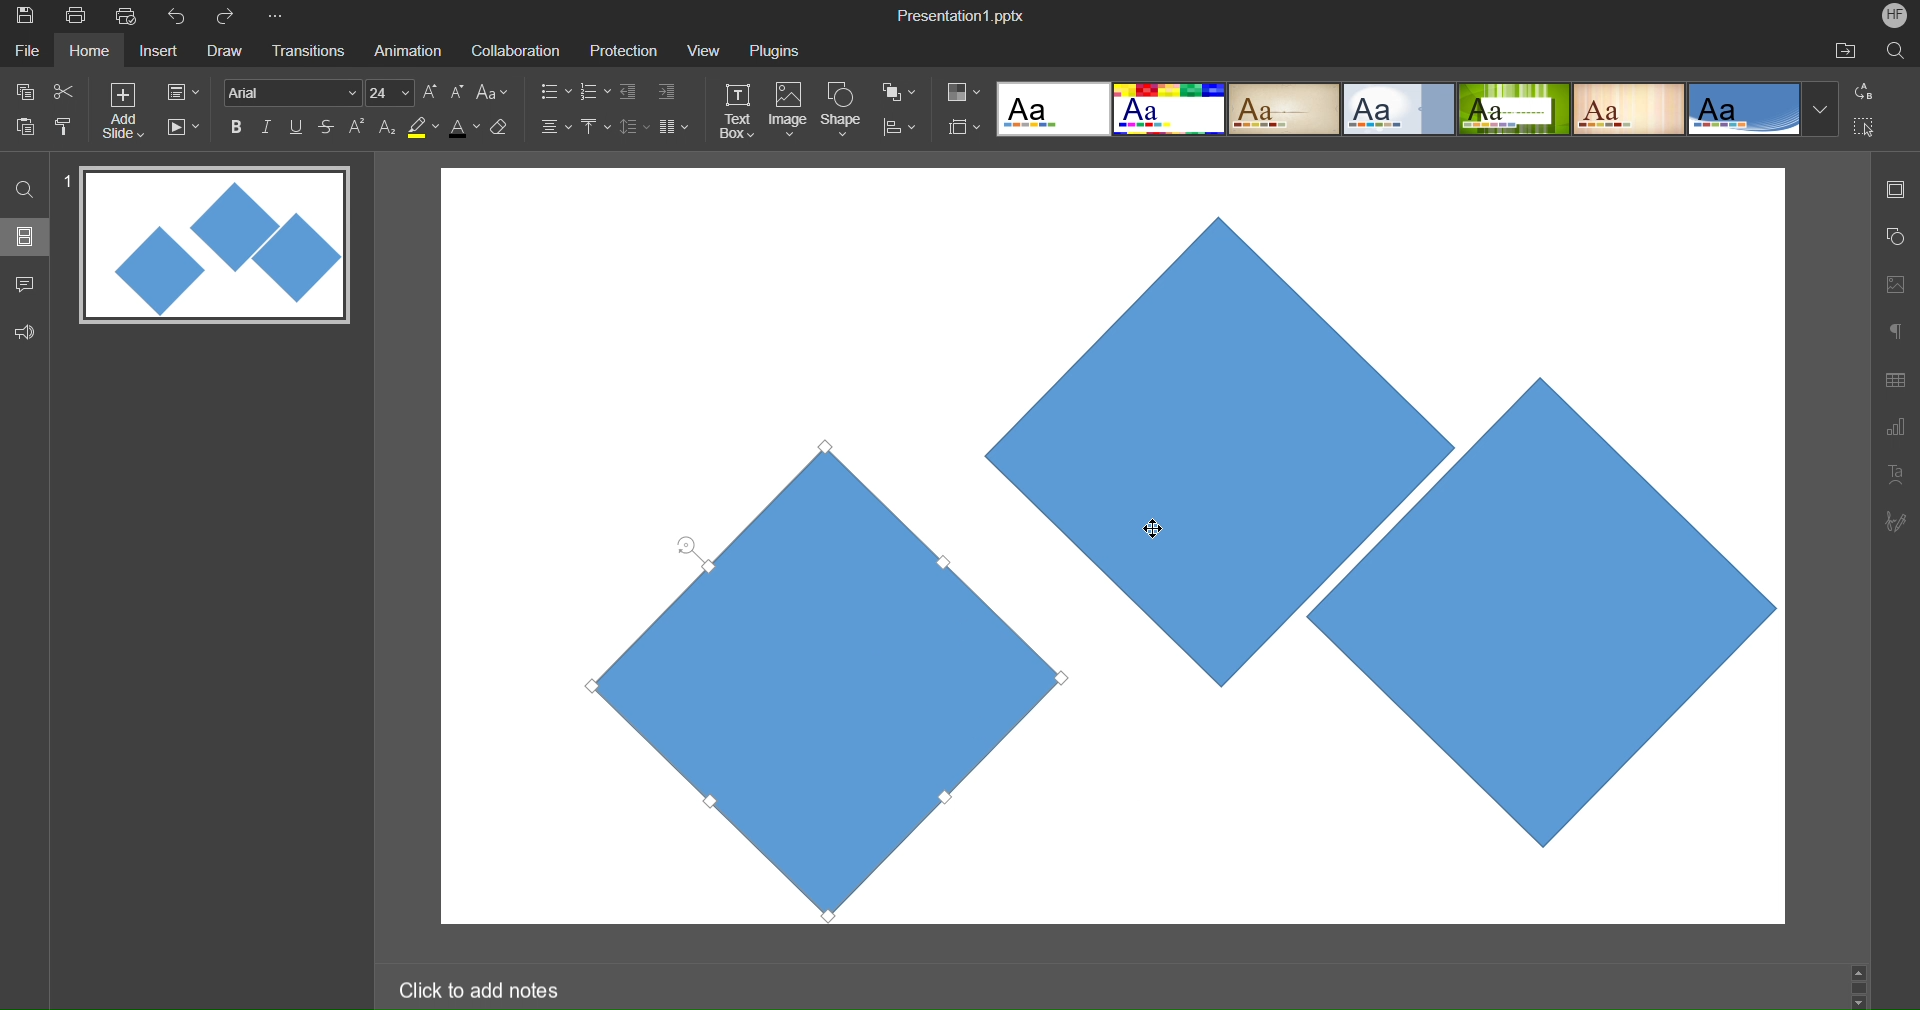 This screenshot has width=1920, height=1010. What do you see at coordinates (129, 16) in the screenshot?
I see `Quick Print` at bounding box center [129, 16].